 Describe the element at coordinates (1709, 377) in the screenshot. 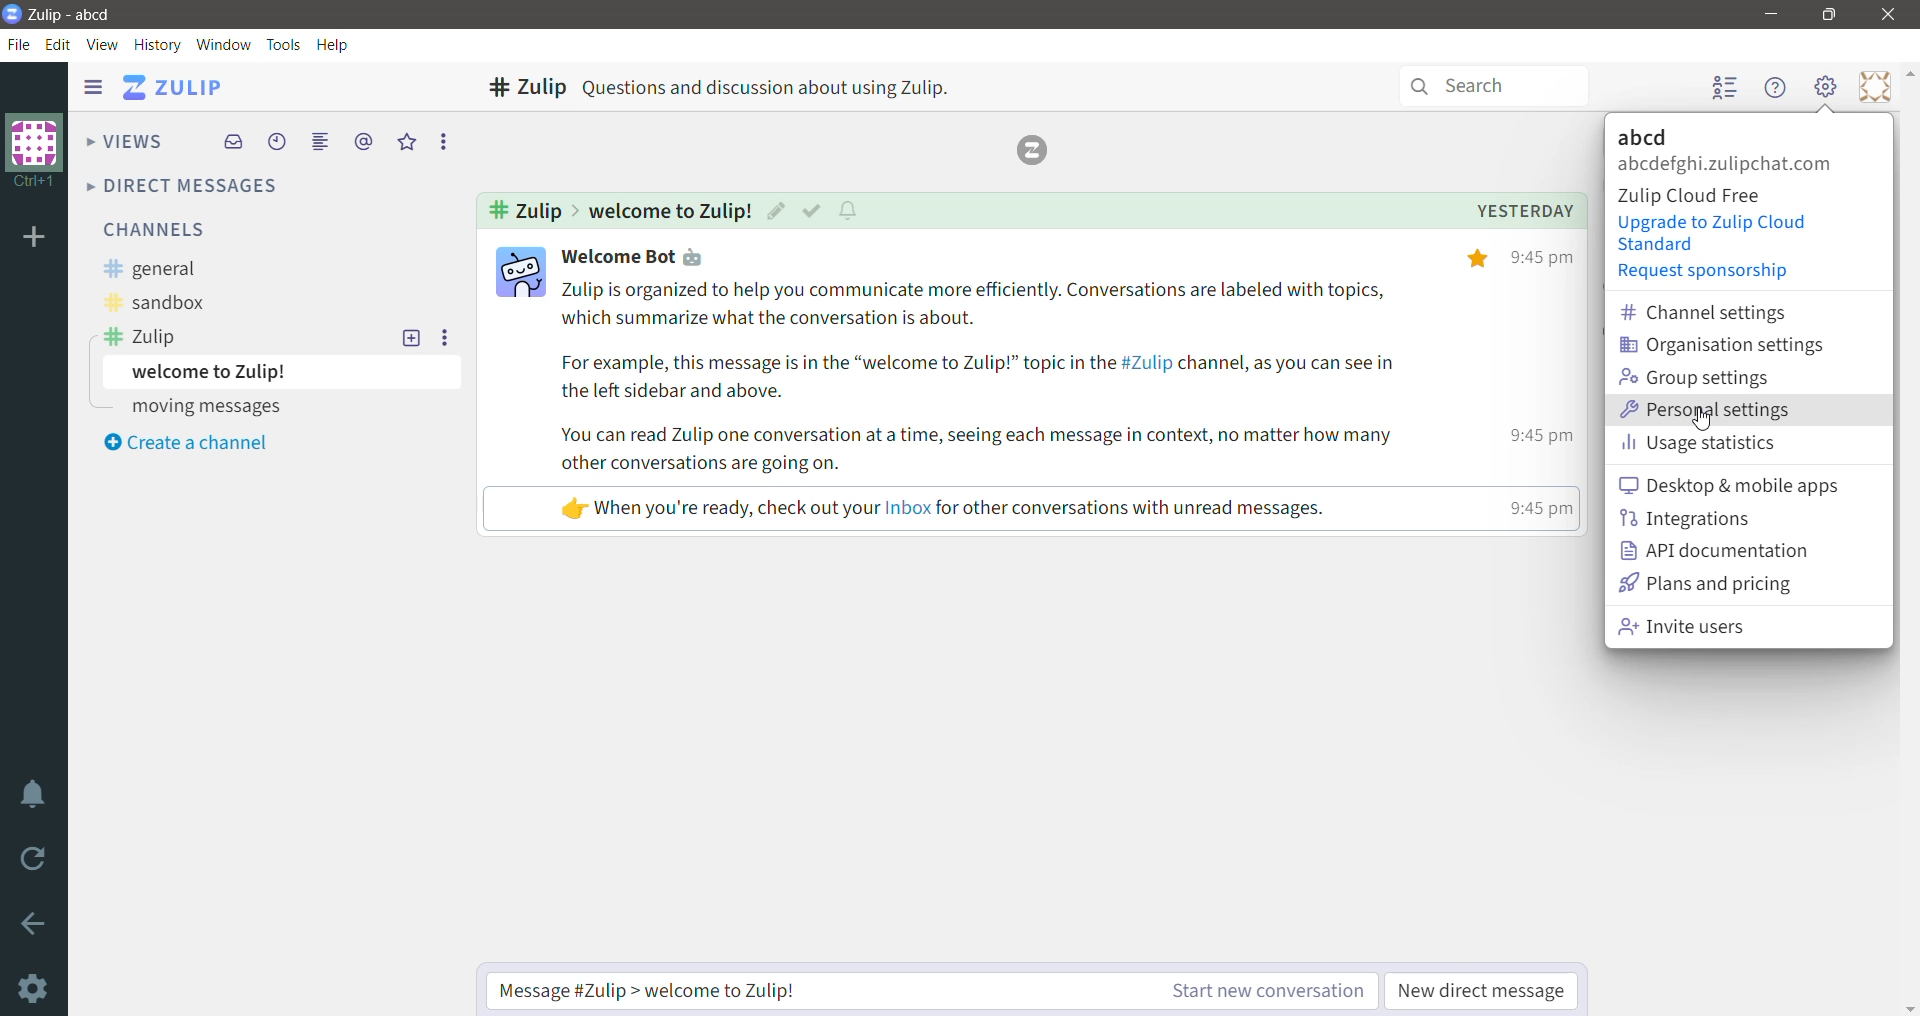

I see `Group settings` at that location.